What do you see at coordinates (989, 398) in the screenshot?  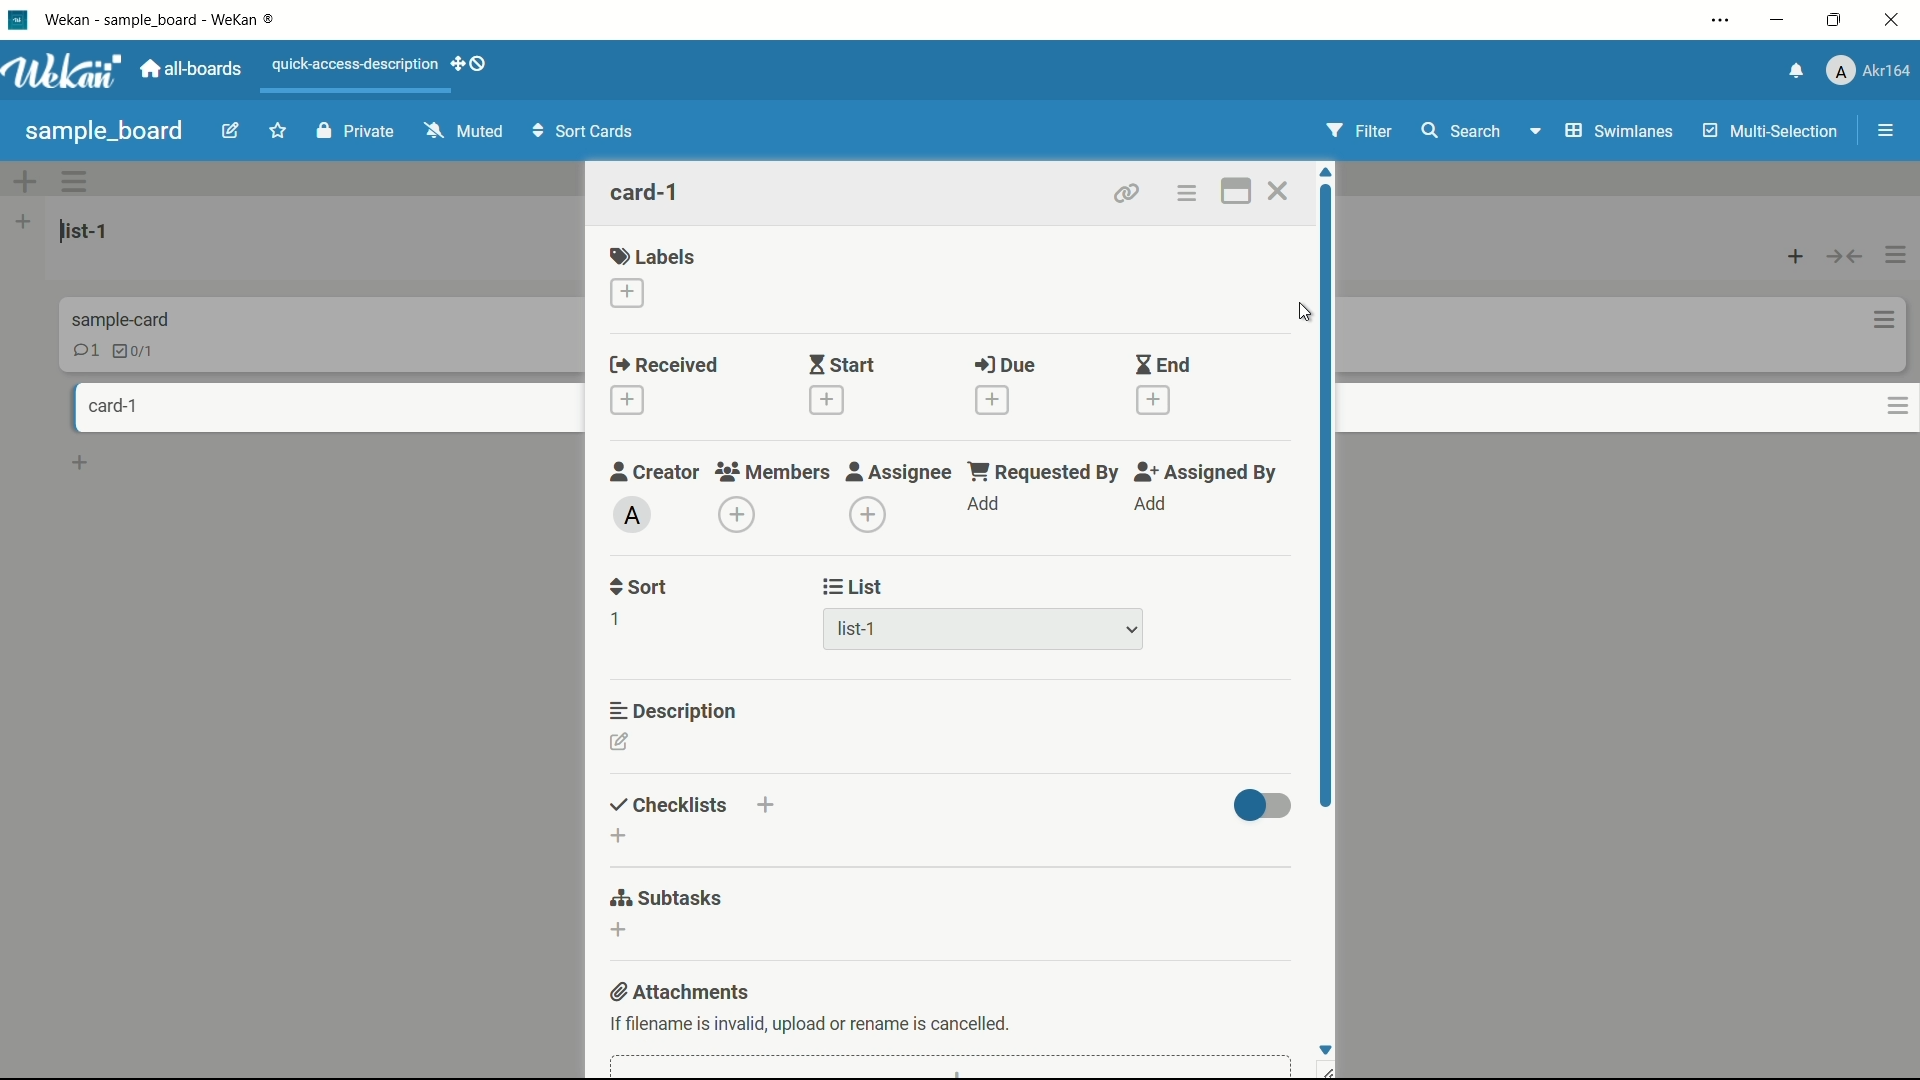 I see `add date` at bounding box center [989, 398].